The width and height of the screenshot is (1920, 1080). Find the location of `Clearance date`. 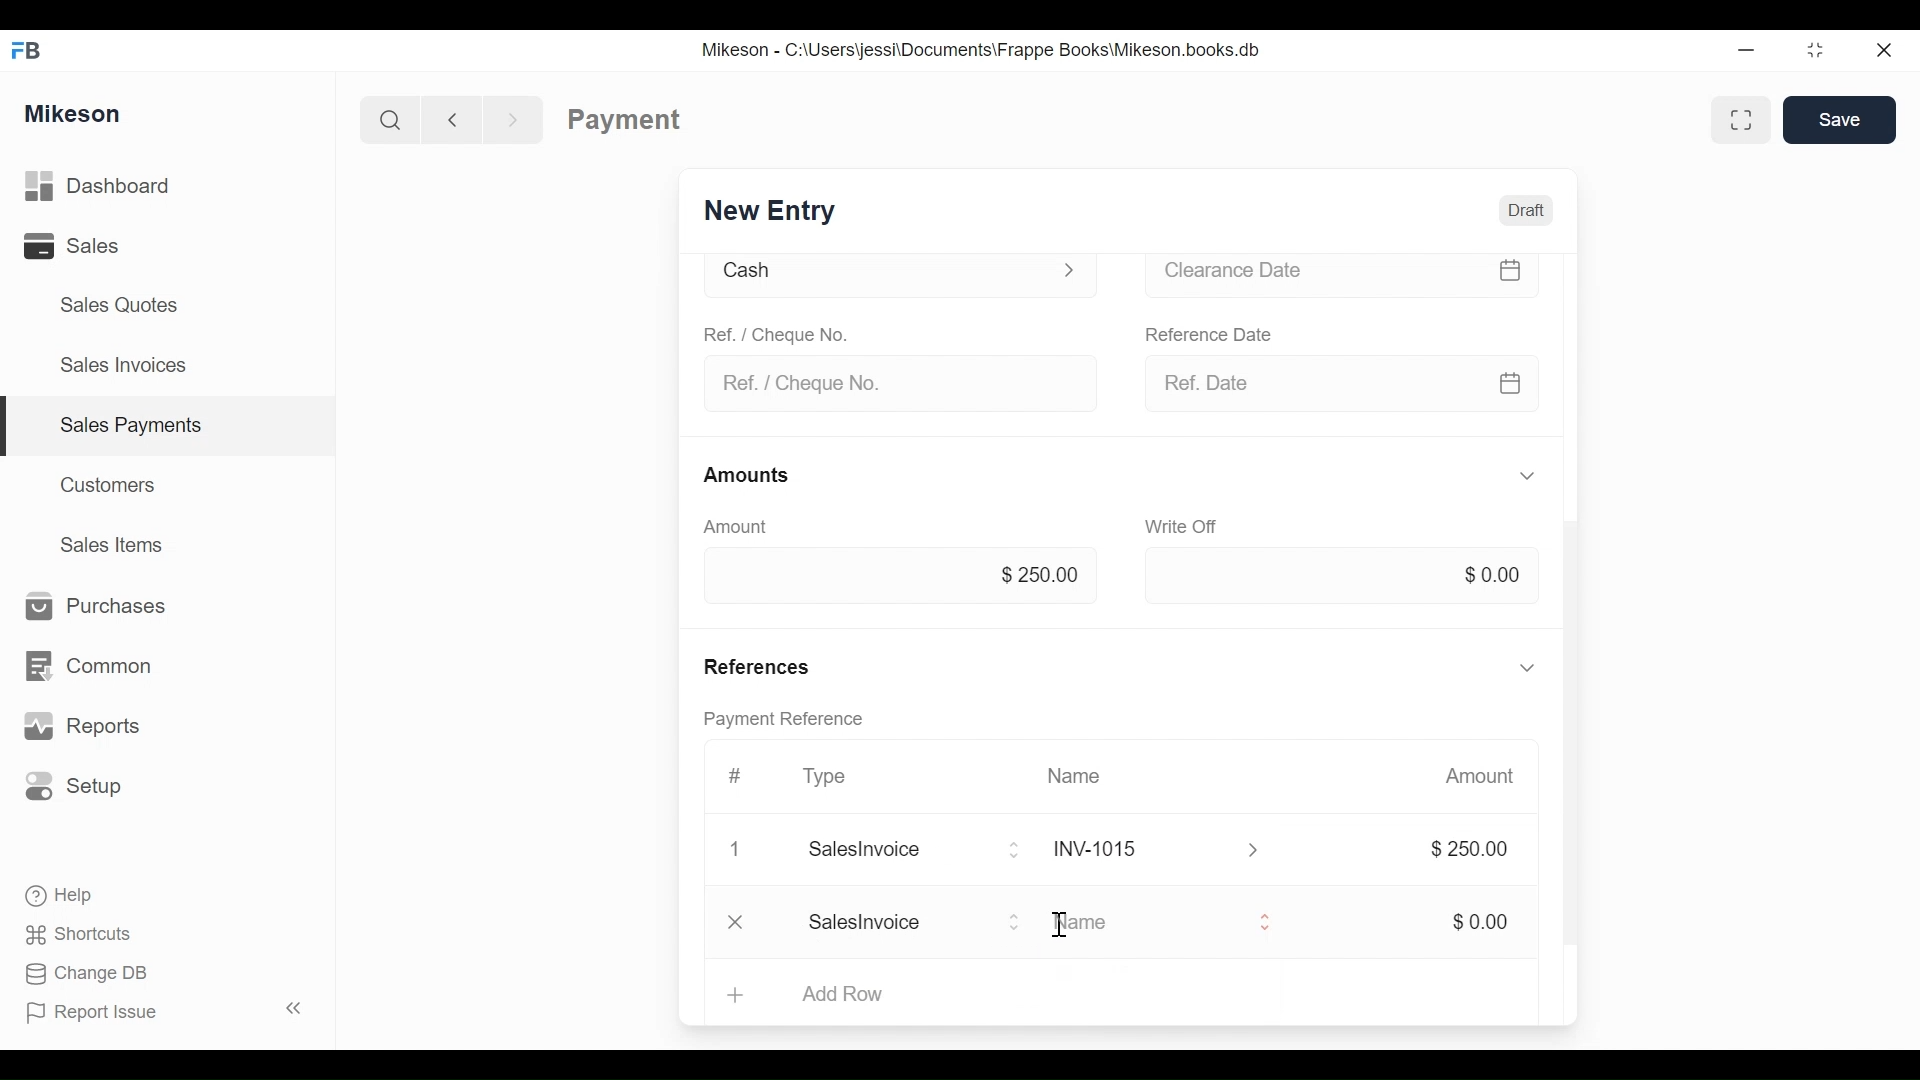

Clearance date is located at coordinates (1338, 275).